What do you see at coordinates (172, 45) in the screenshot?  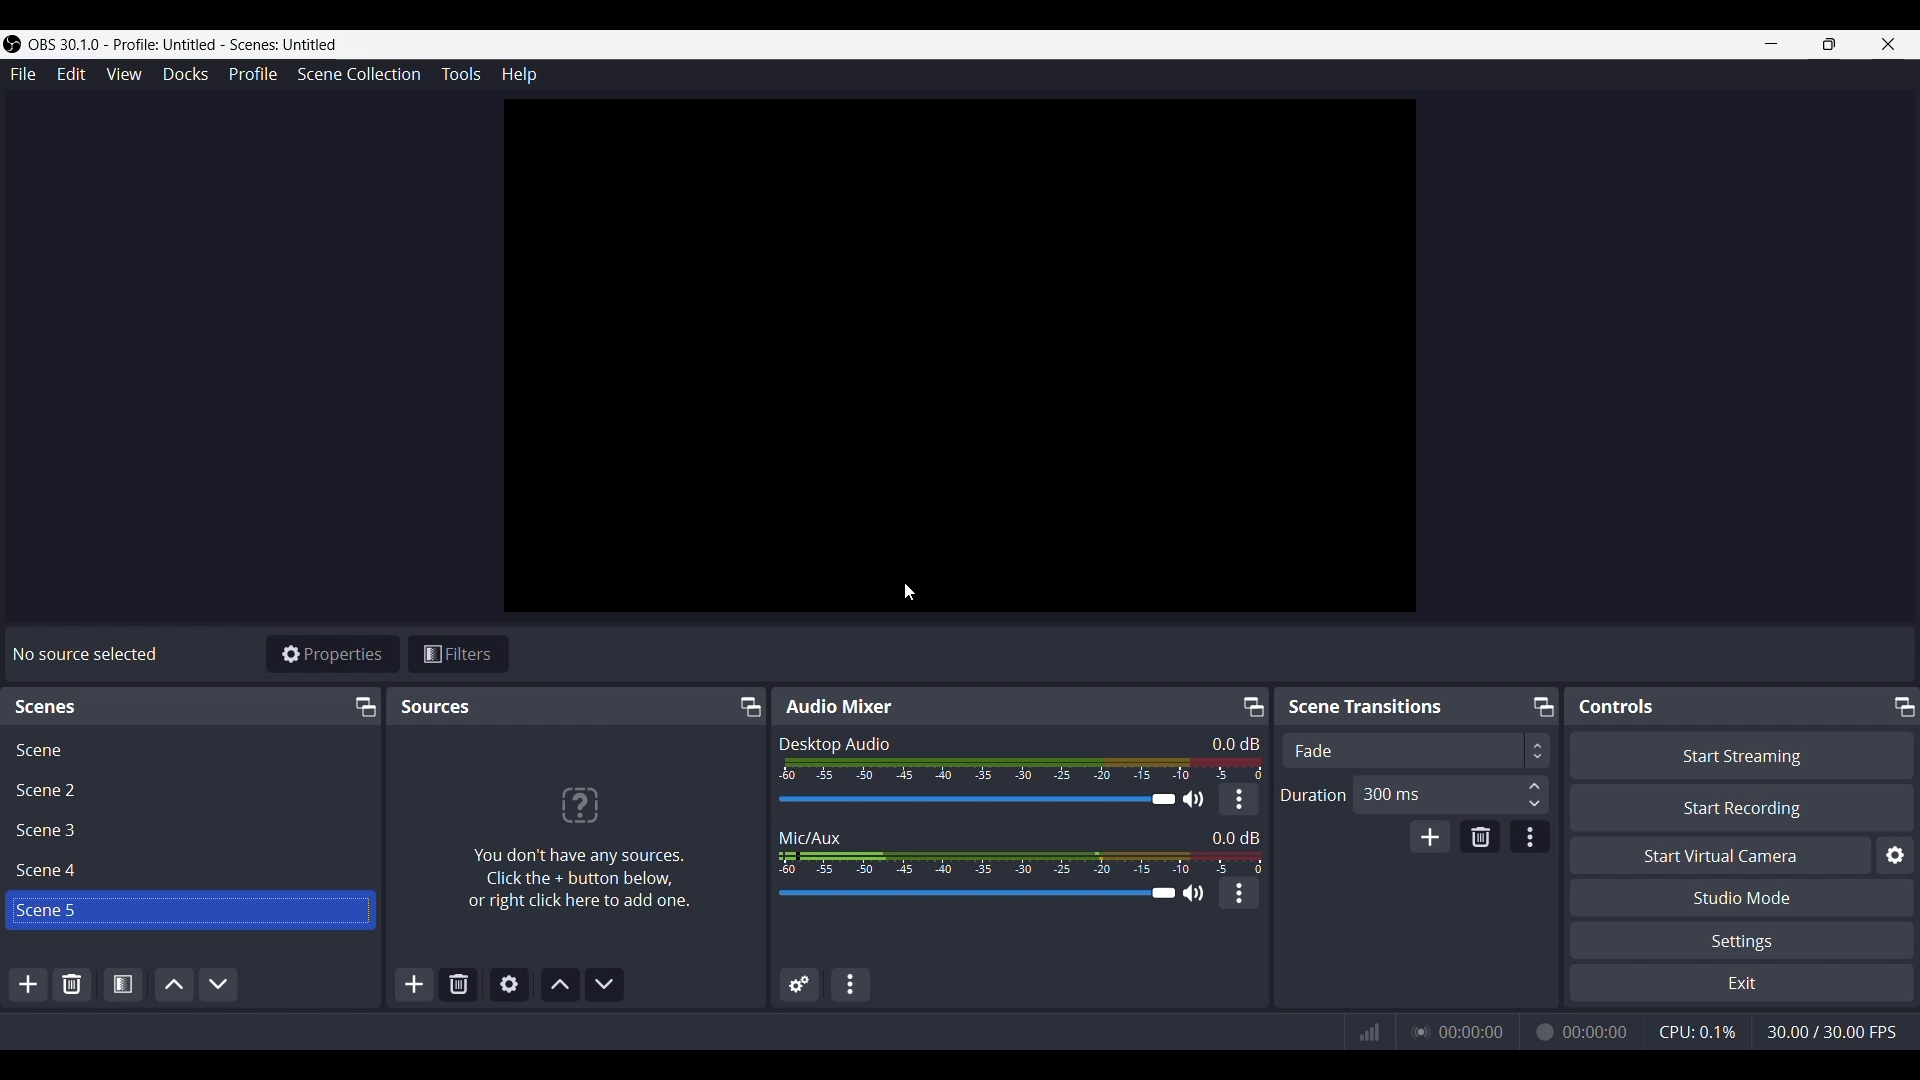 I see `Window Title` at bounding box center [172, 45].